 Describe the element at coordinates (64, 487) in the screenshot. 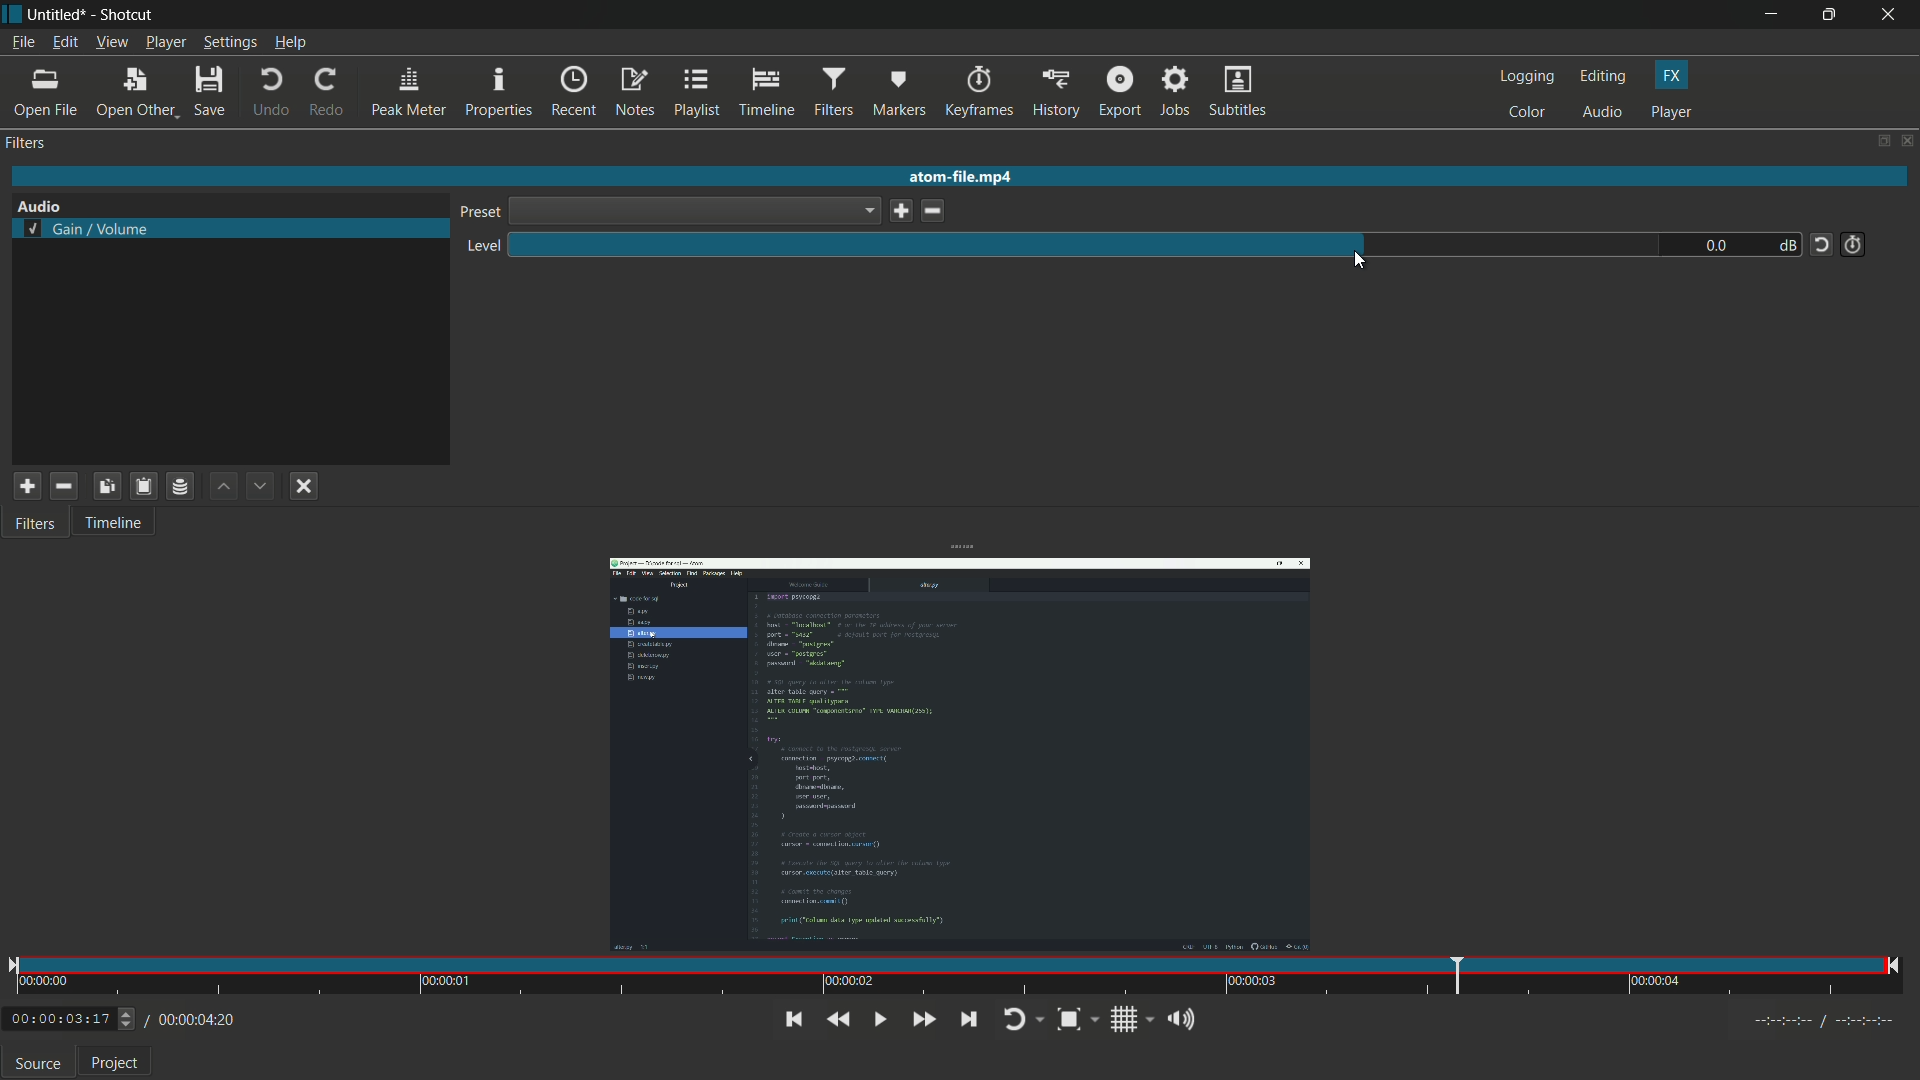

I see `remove selected filter` at that location.